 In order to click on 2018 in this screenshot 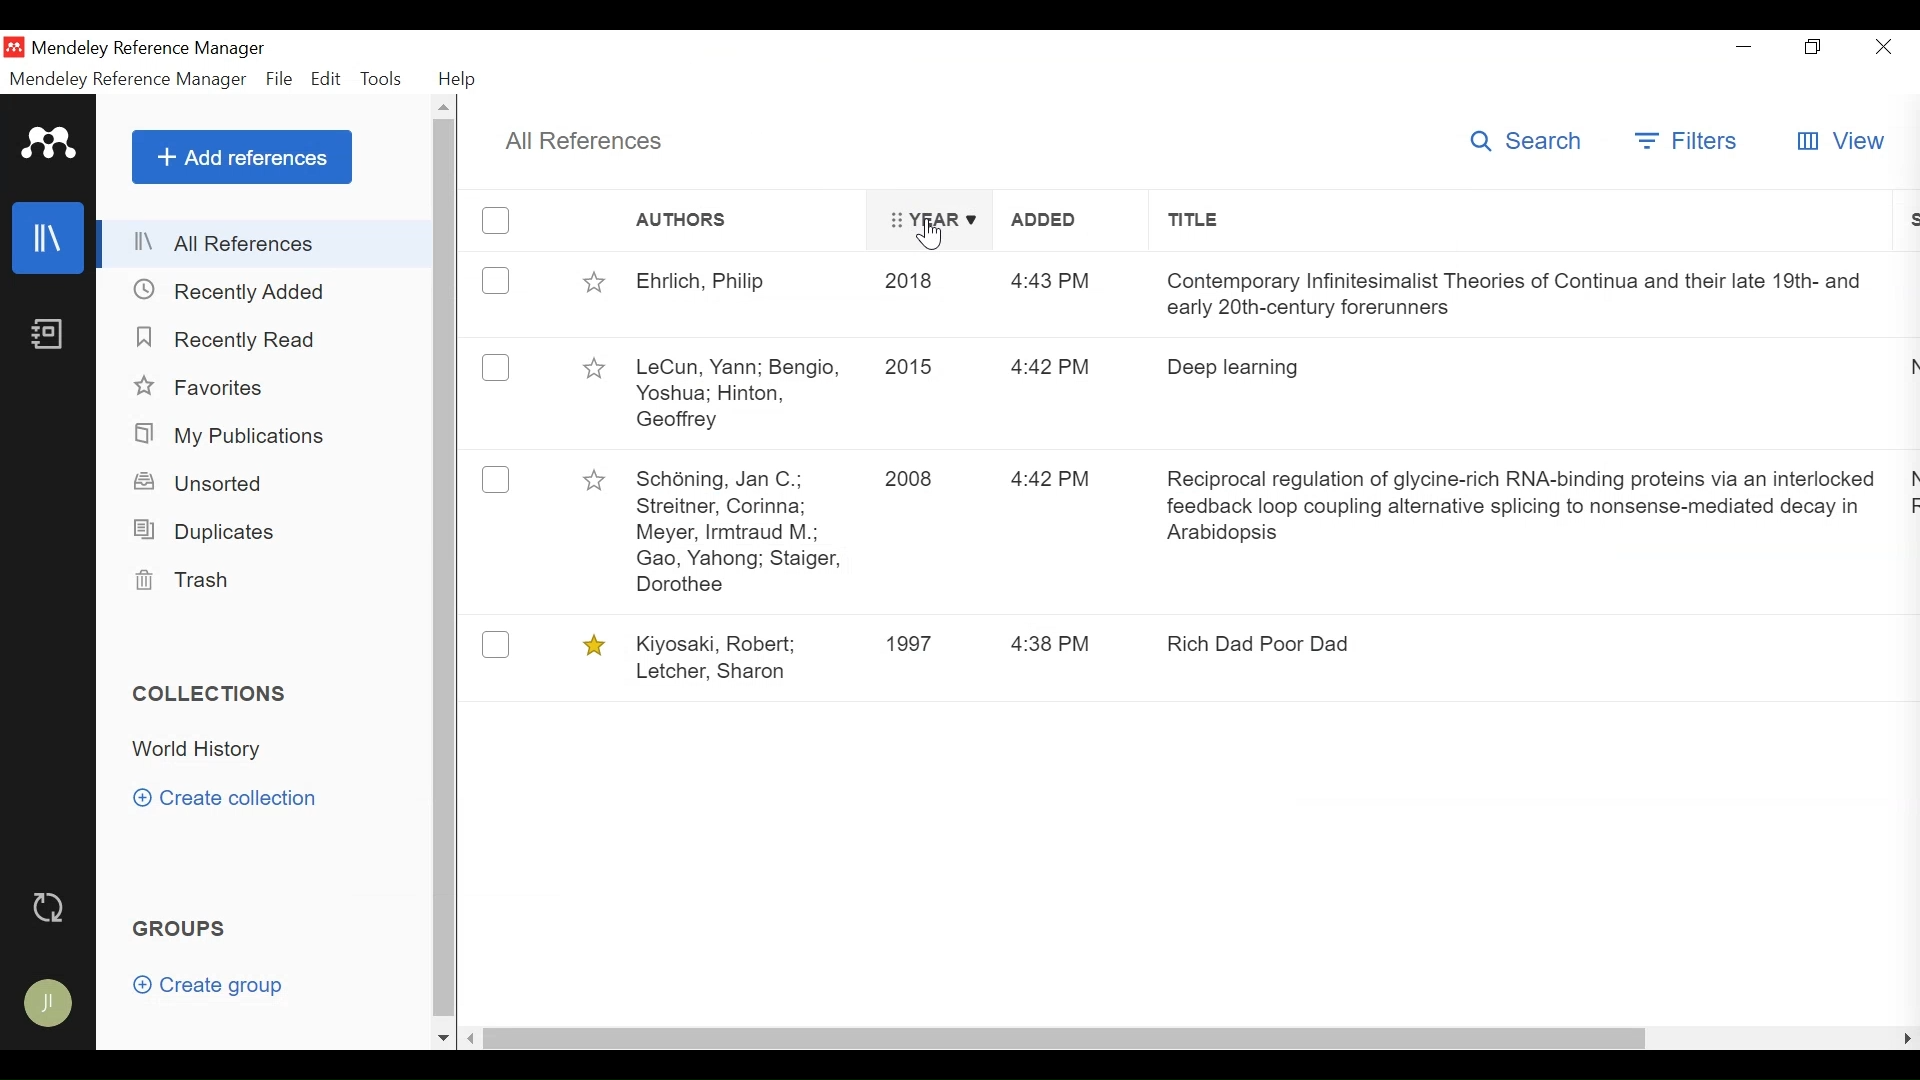, I will do `click(914, 283)`.